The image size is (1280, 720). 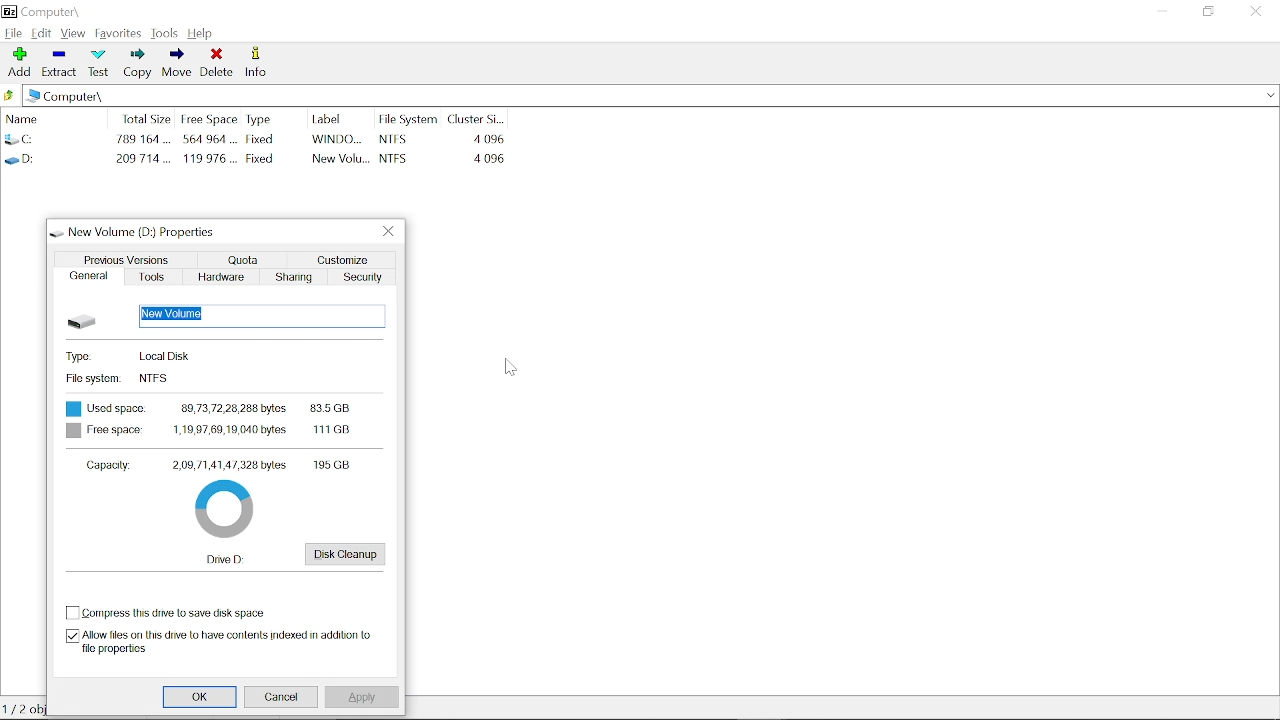 I want to click on quota, so click(x=242, y=260).